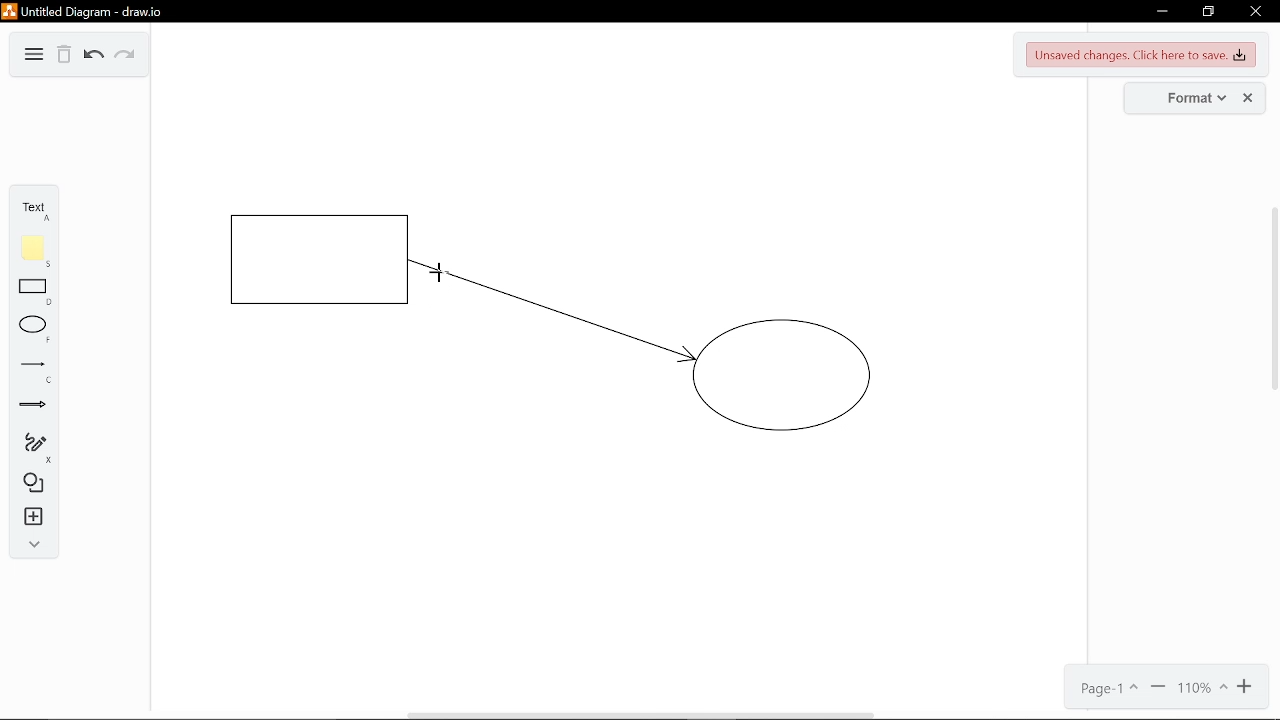 The width and height of the screenshot is (1280, 720). Describe the element at coordinates (31, 56) in the screenshot. I see `Diagram` at that location.